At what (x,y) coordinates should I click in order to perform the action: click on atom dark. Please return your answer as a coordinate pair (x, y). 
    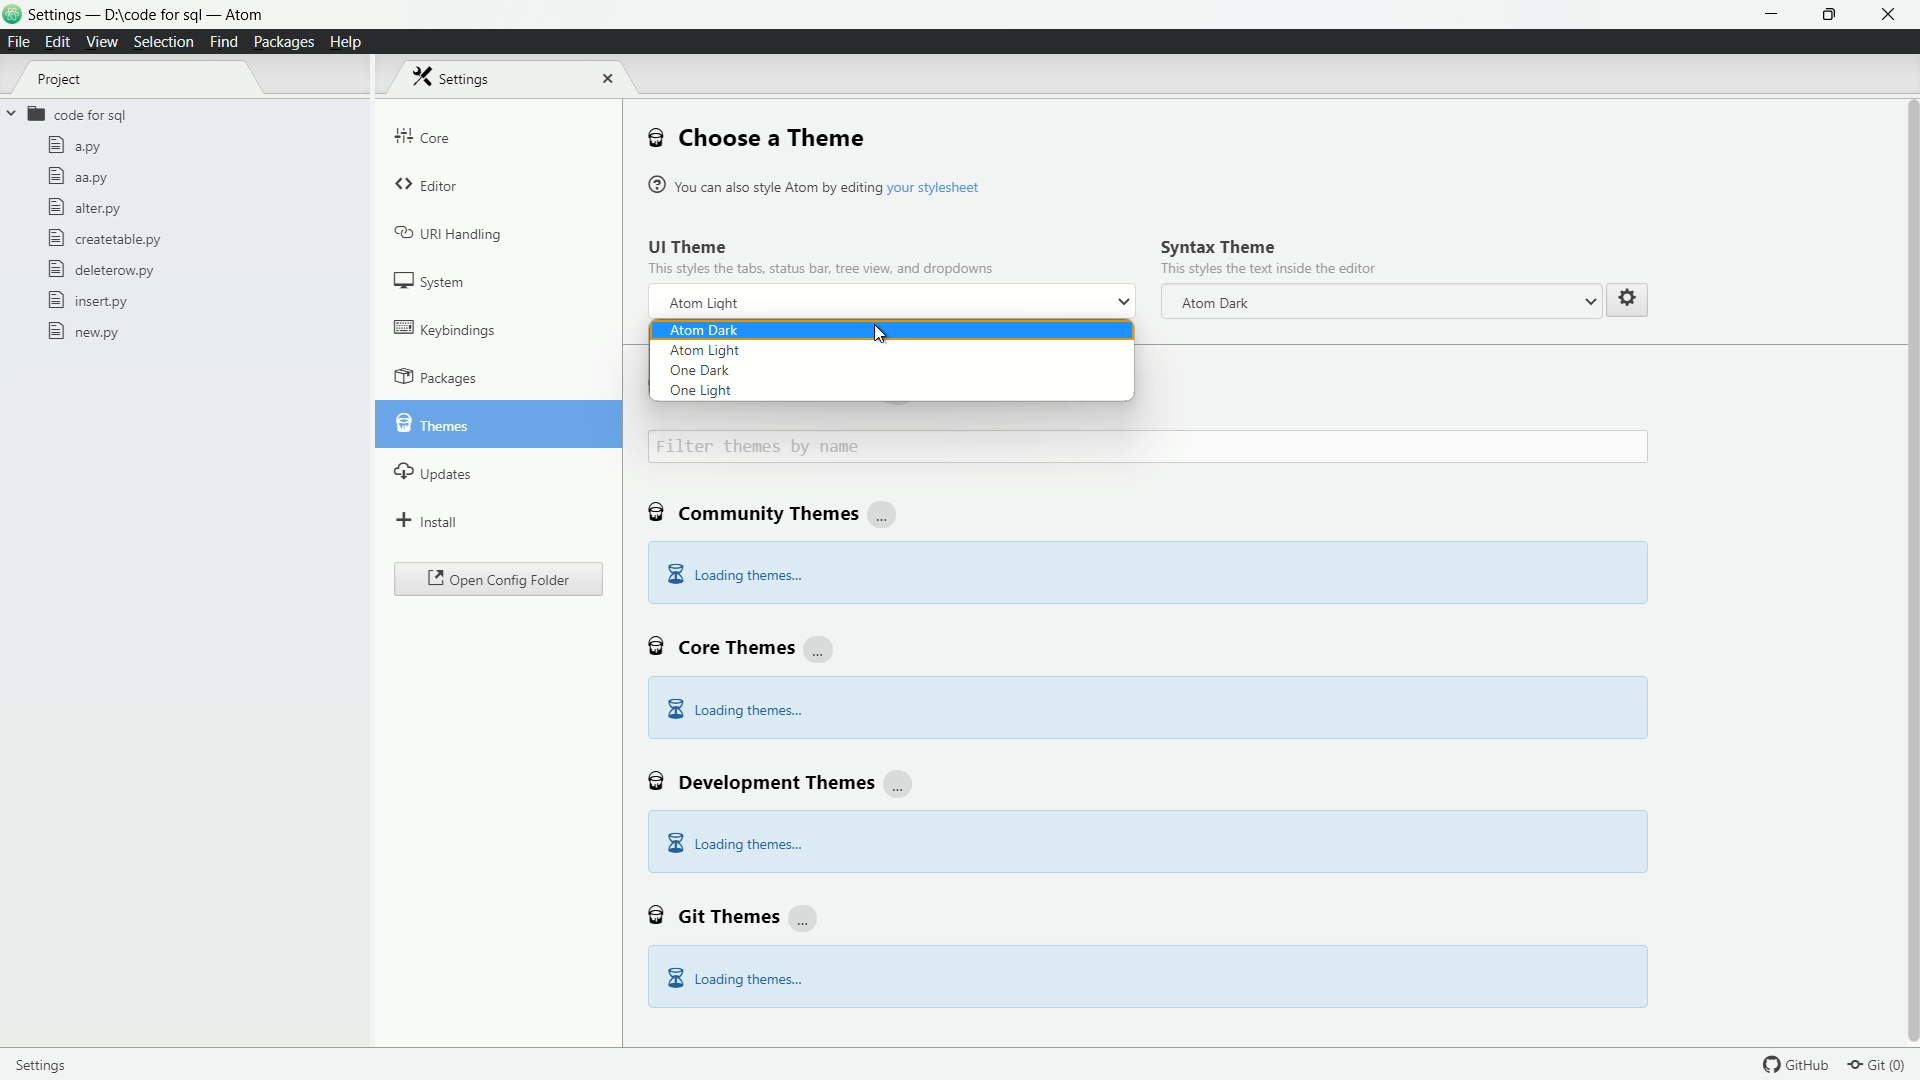
    Looking at the image, I should click on (704, 329).